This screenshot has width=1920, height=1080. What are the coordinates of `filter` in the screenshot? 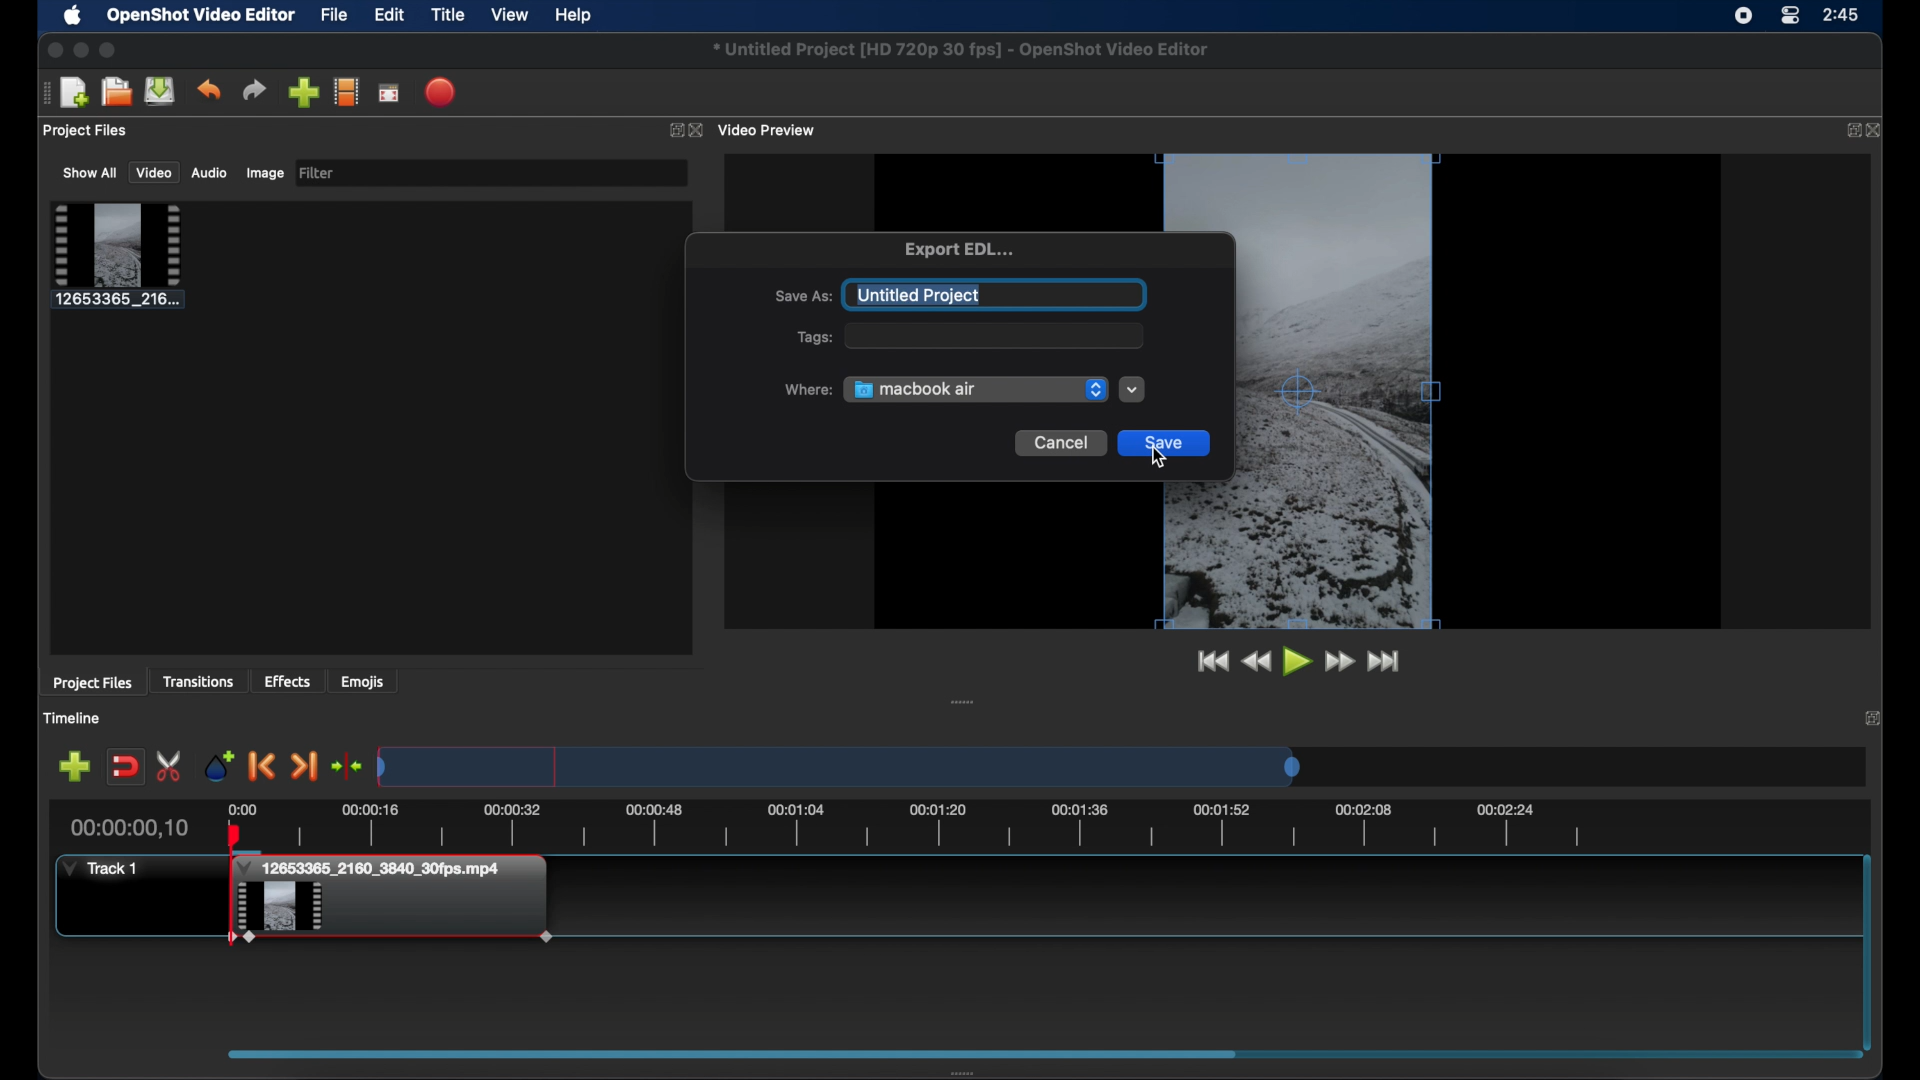 It's located at (317, 173).